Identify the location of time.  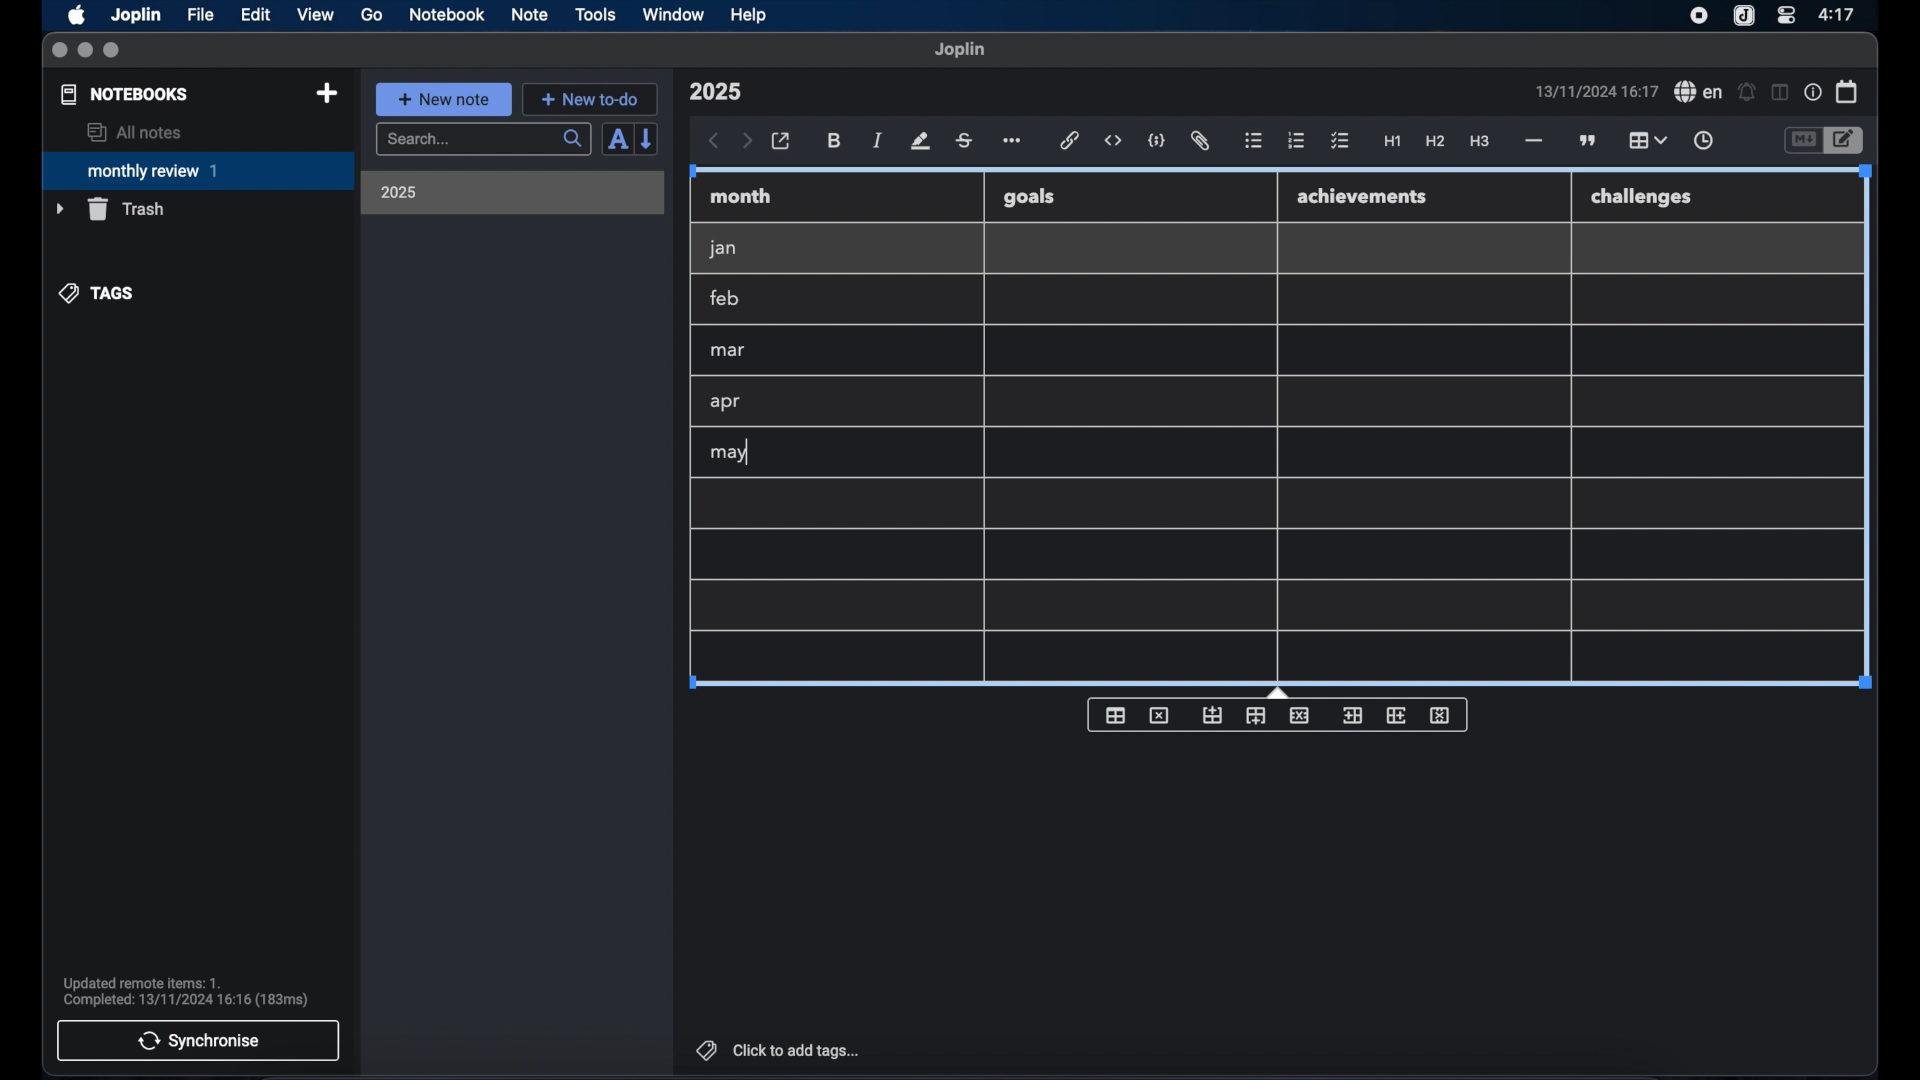
(1839, 14).